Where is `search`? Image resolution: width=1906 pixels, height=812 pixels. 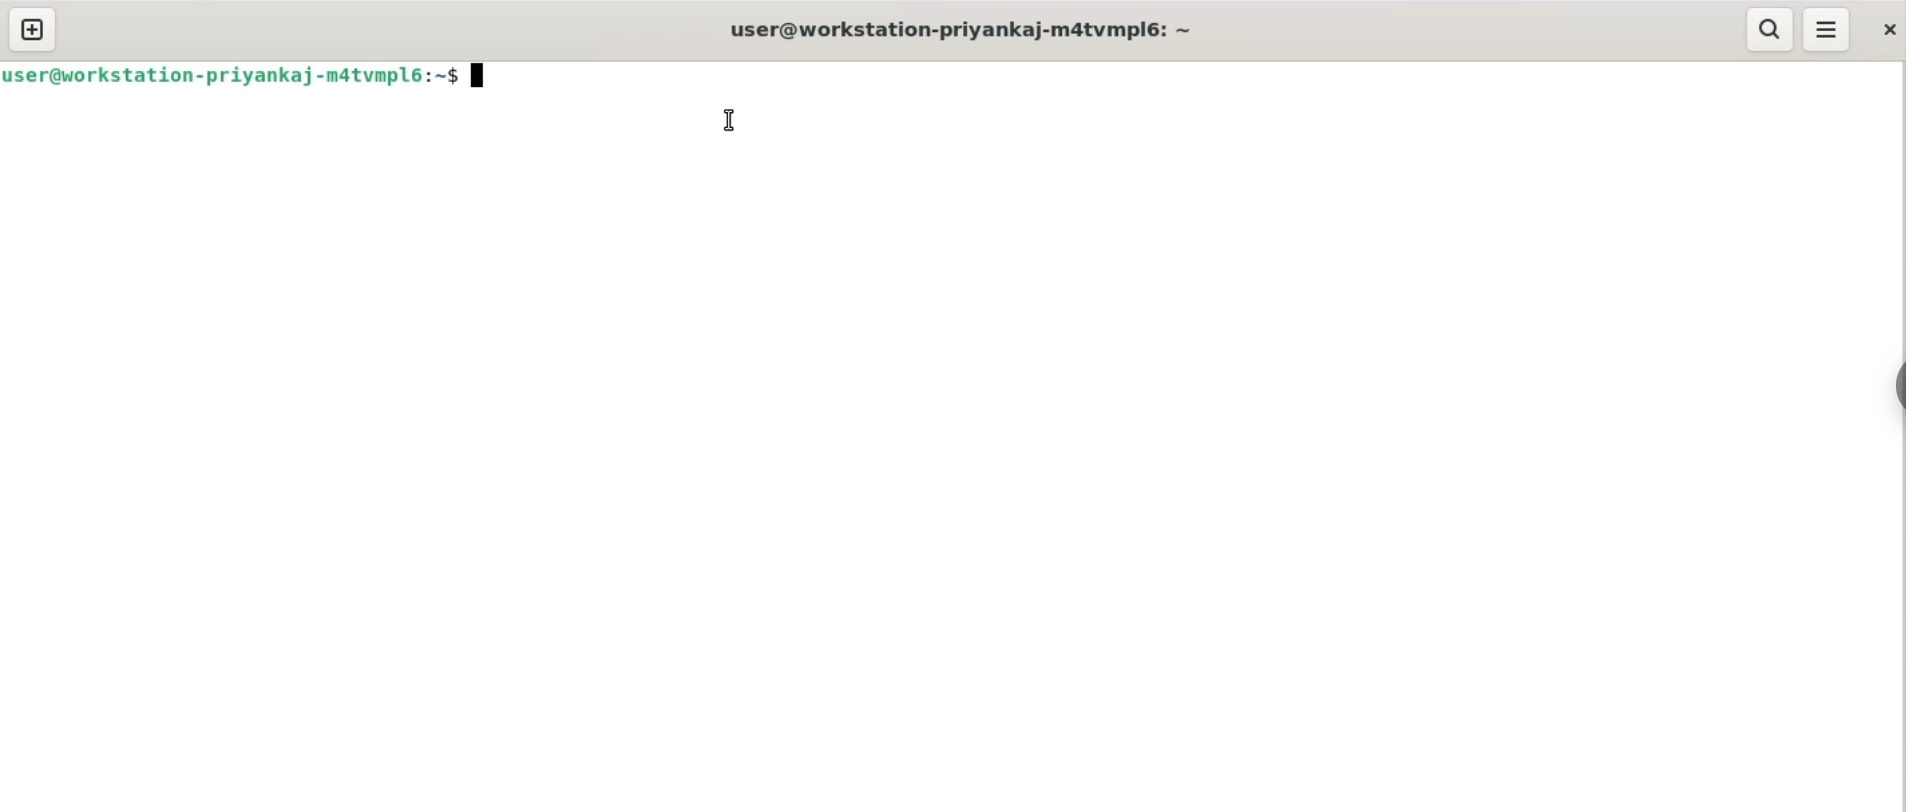
search is located at coordinates (1772, 30).